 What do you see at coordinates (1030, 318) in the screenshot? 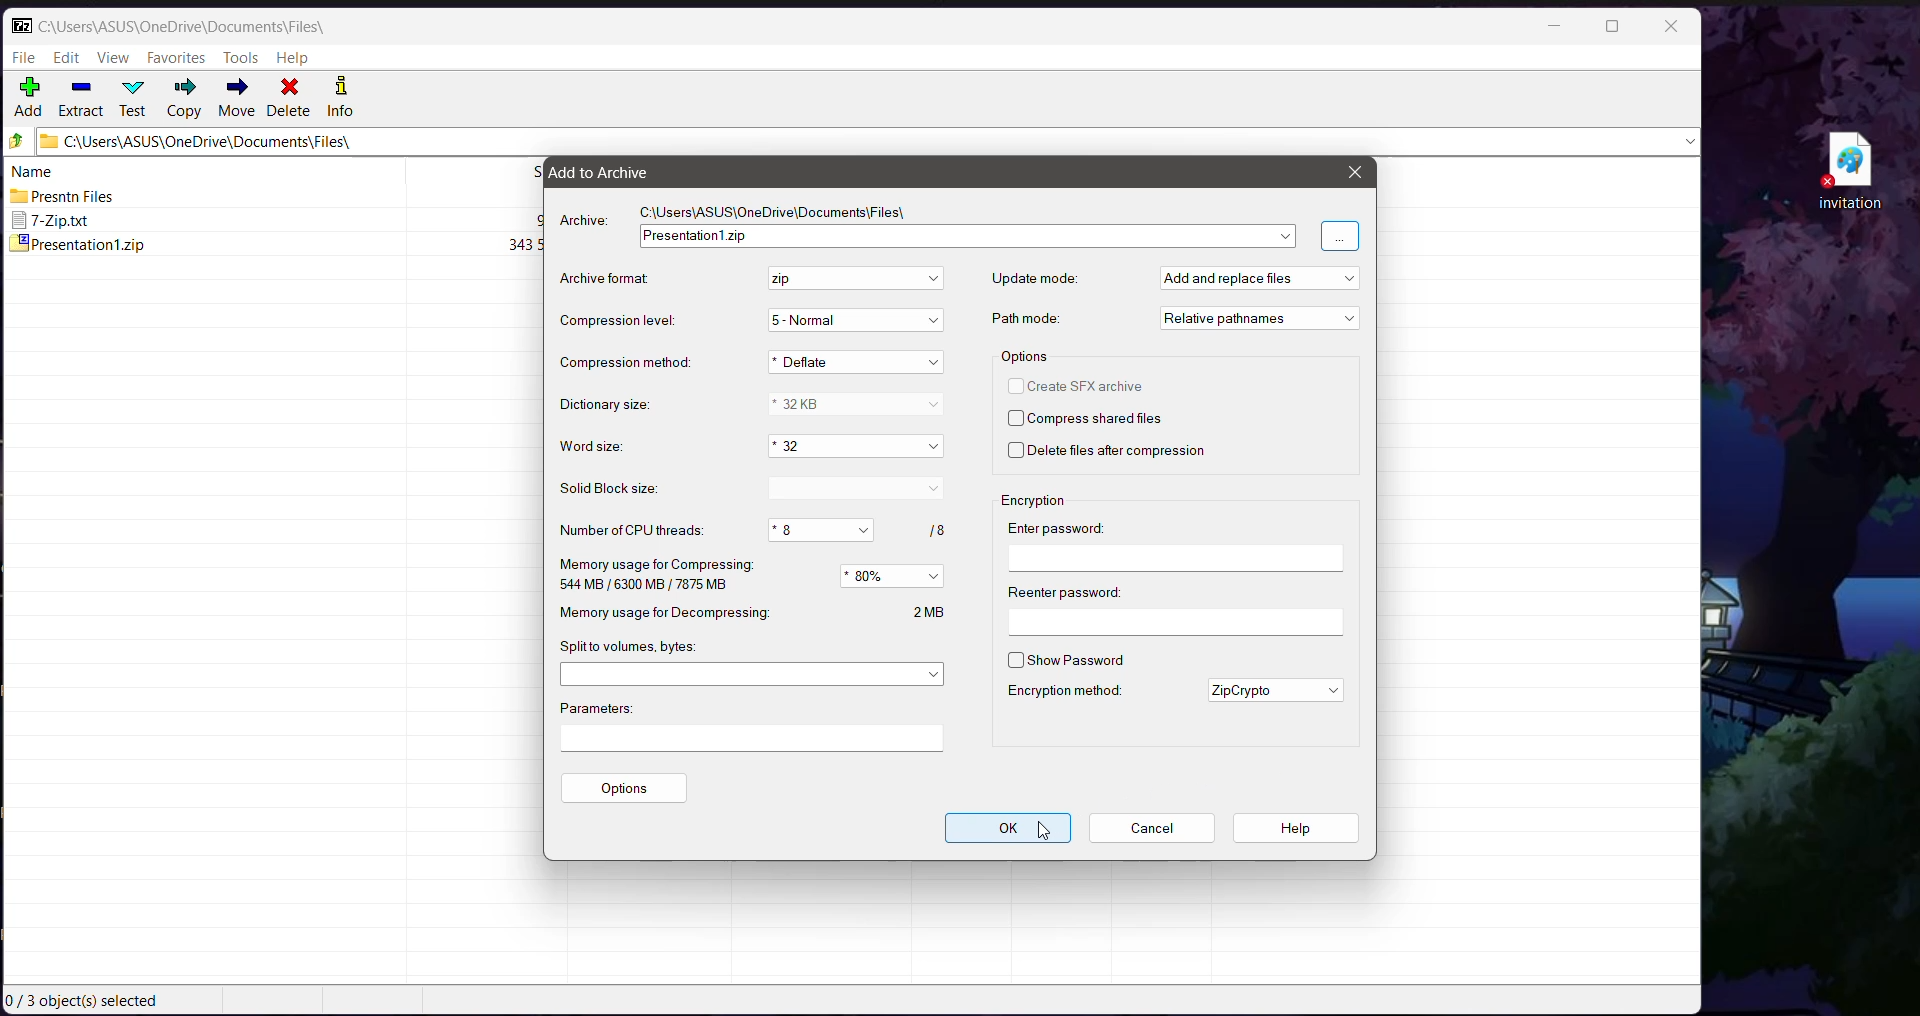
I see `Path mode` at bounding box center [1030, 318].